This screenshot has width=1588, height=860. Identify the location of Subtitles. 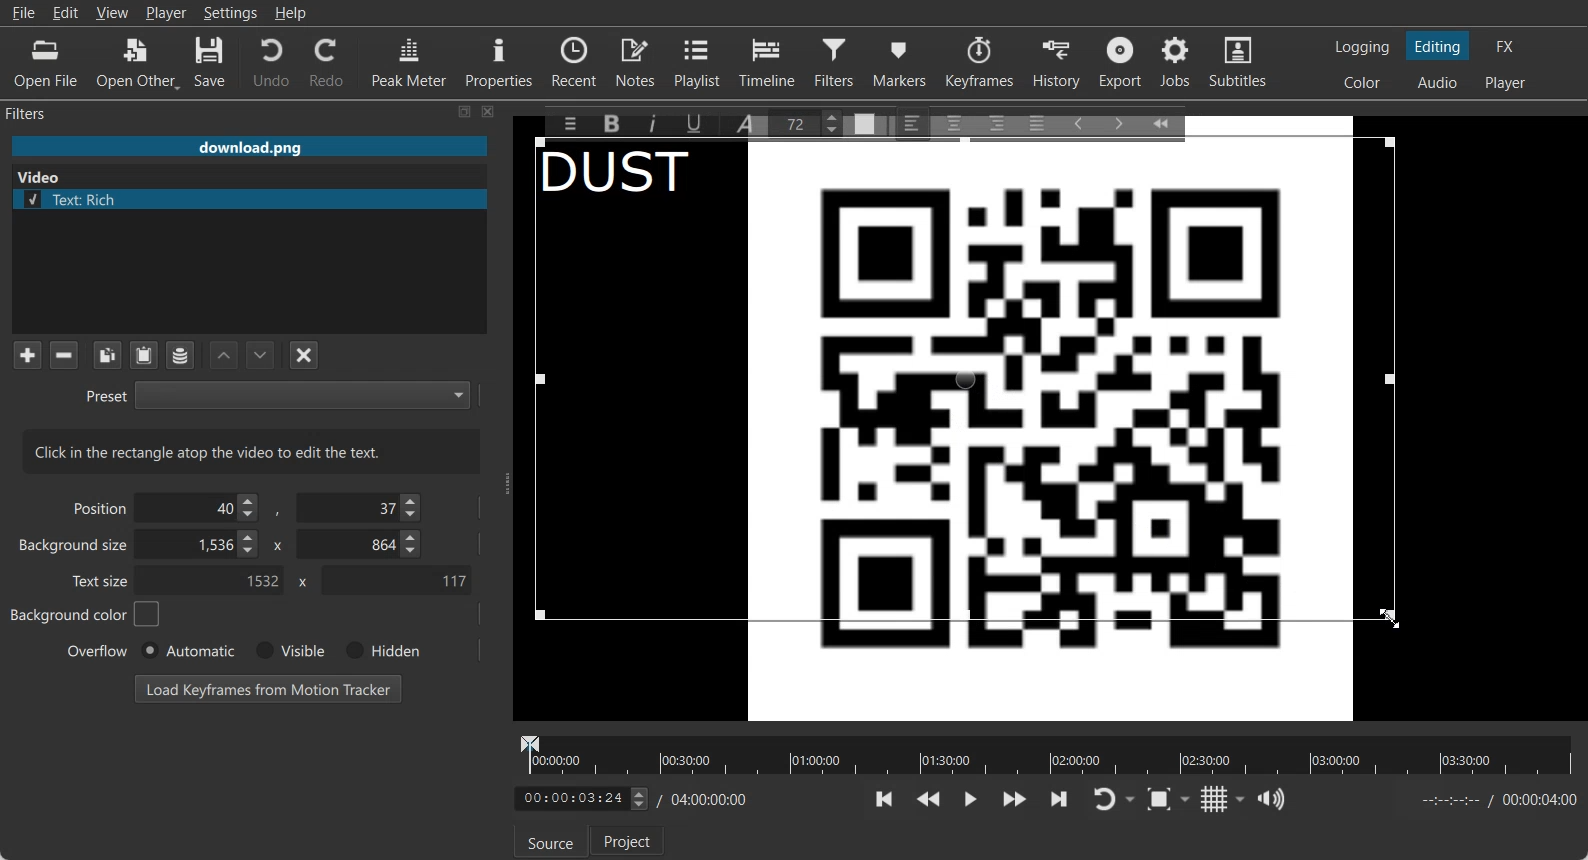
(1239, 62).